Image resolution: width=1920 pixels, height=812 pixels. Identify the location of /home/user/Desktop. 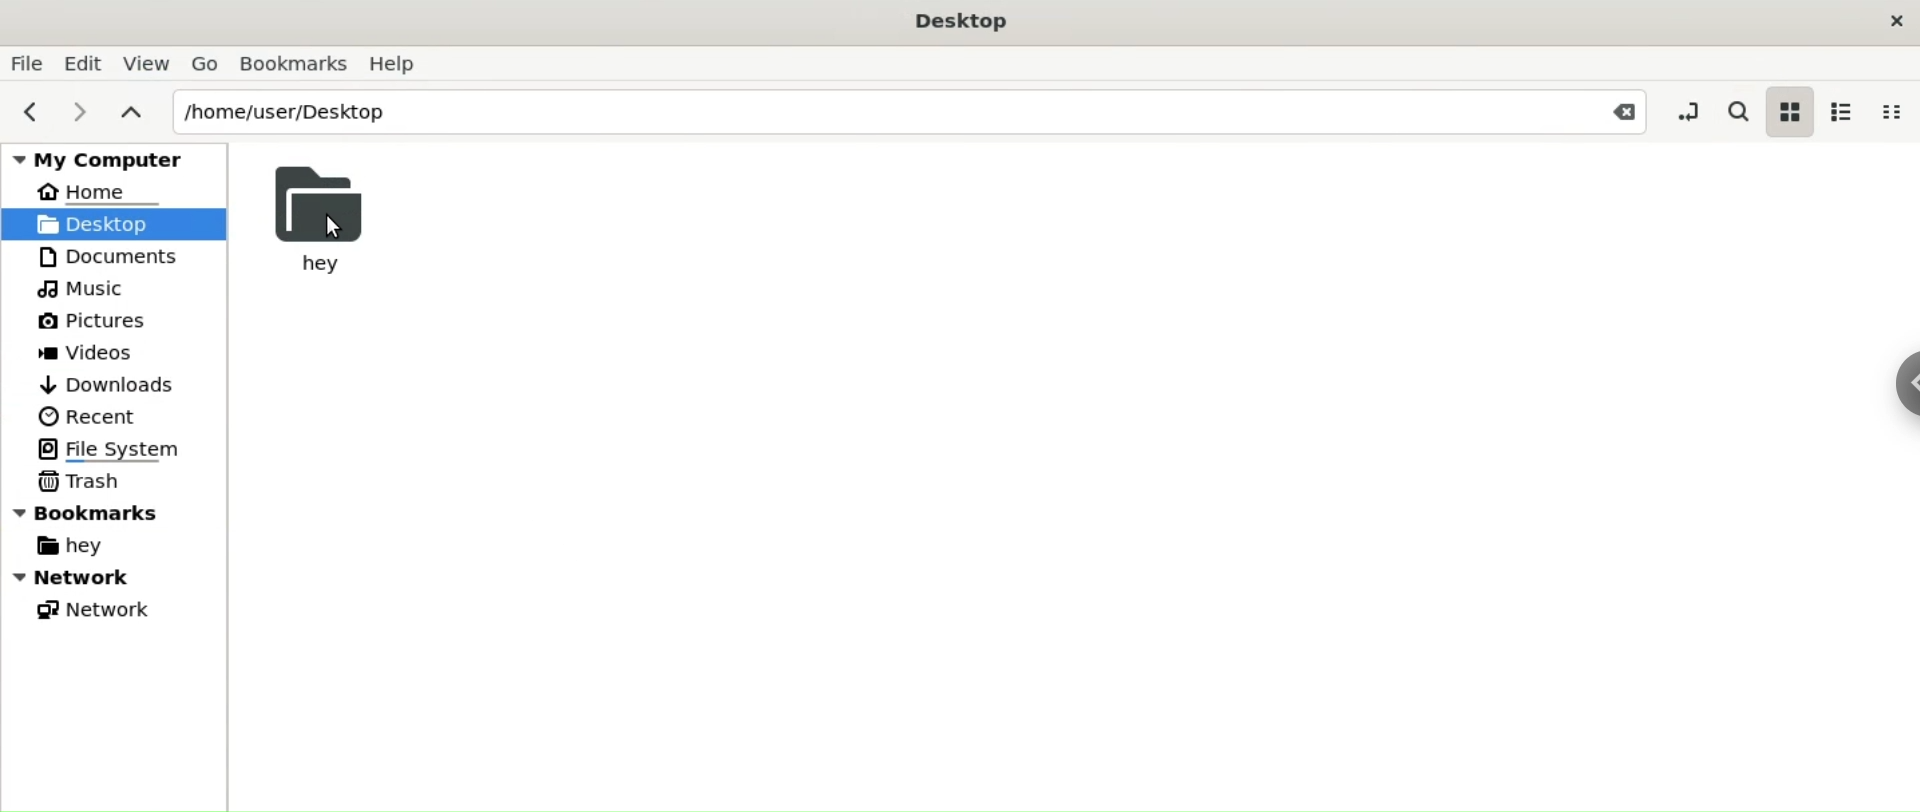
(860, 111).